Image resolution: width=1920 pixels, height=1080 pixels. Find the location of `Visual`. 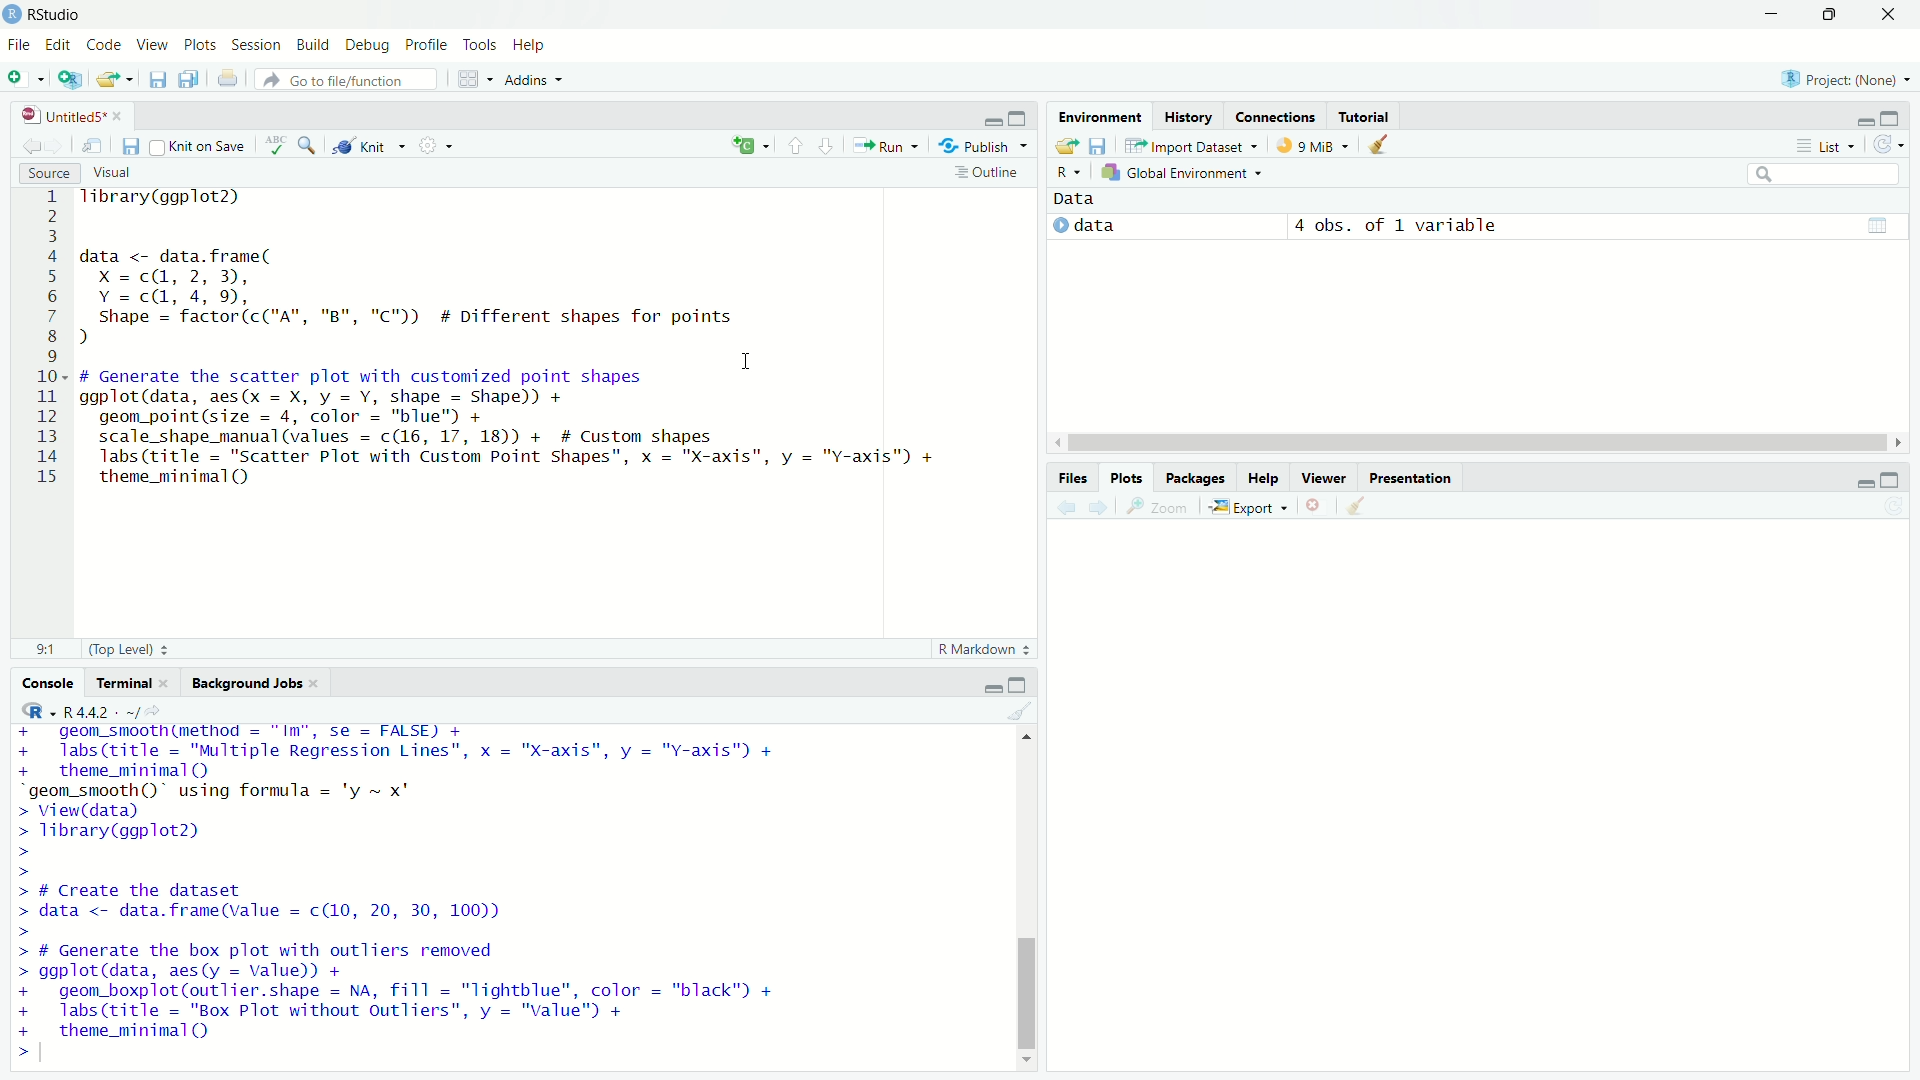

Visual is located at coordinates (111, 173).